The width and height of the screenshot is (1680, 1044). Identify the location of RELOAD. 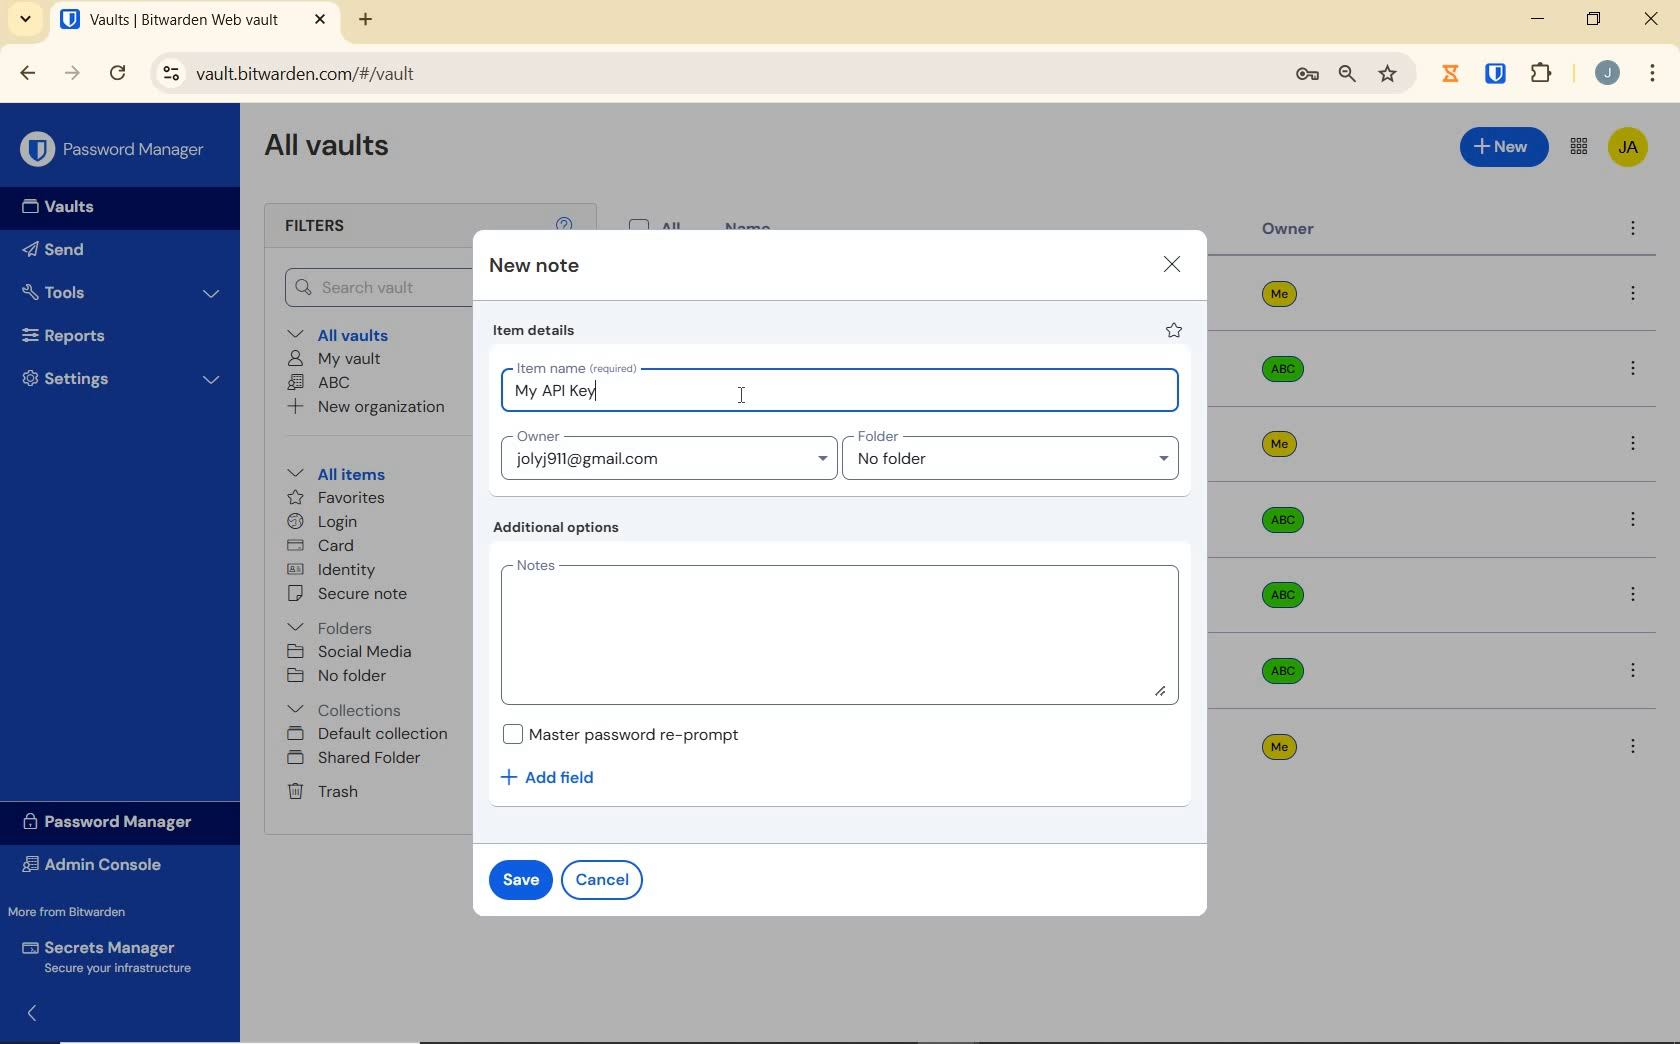
(119, 74).